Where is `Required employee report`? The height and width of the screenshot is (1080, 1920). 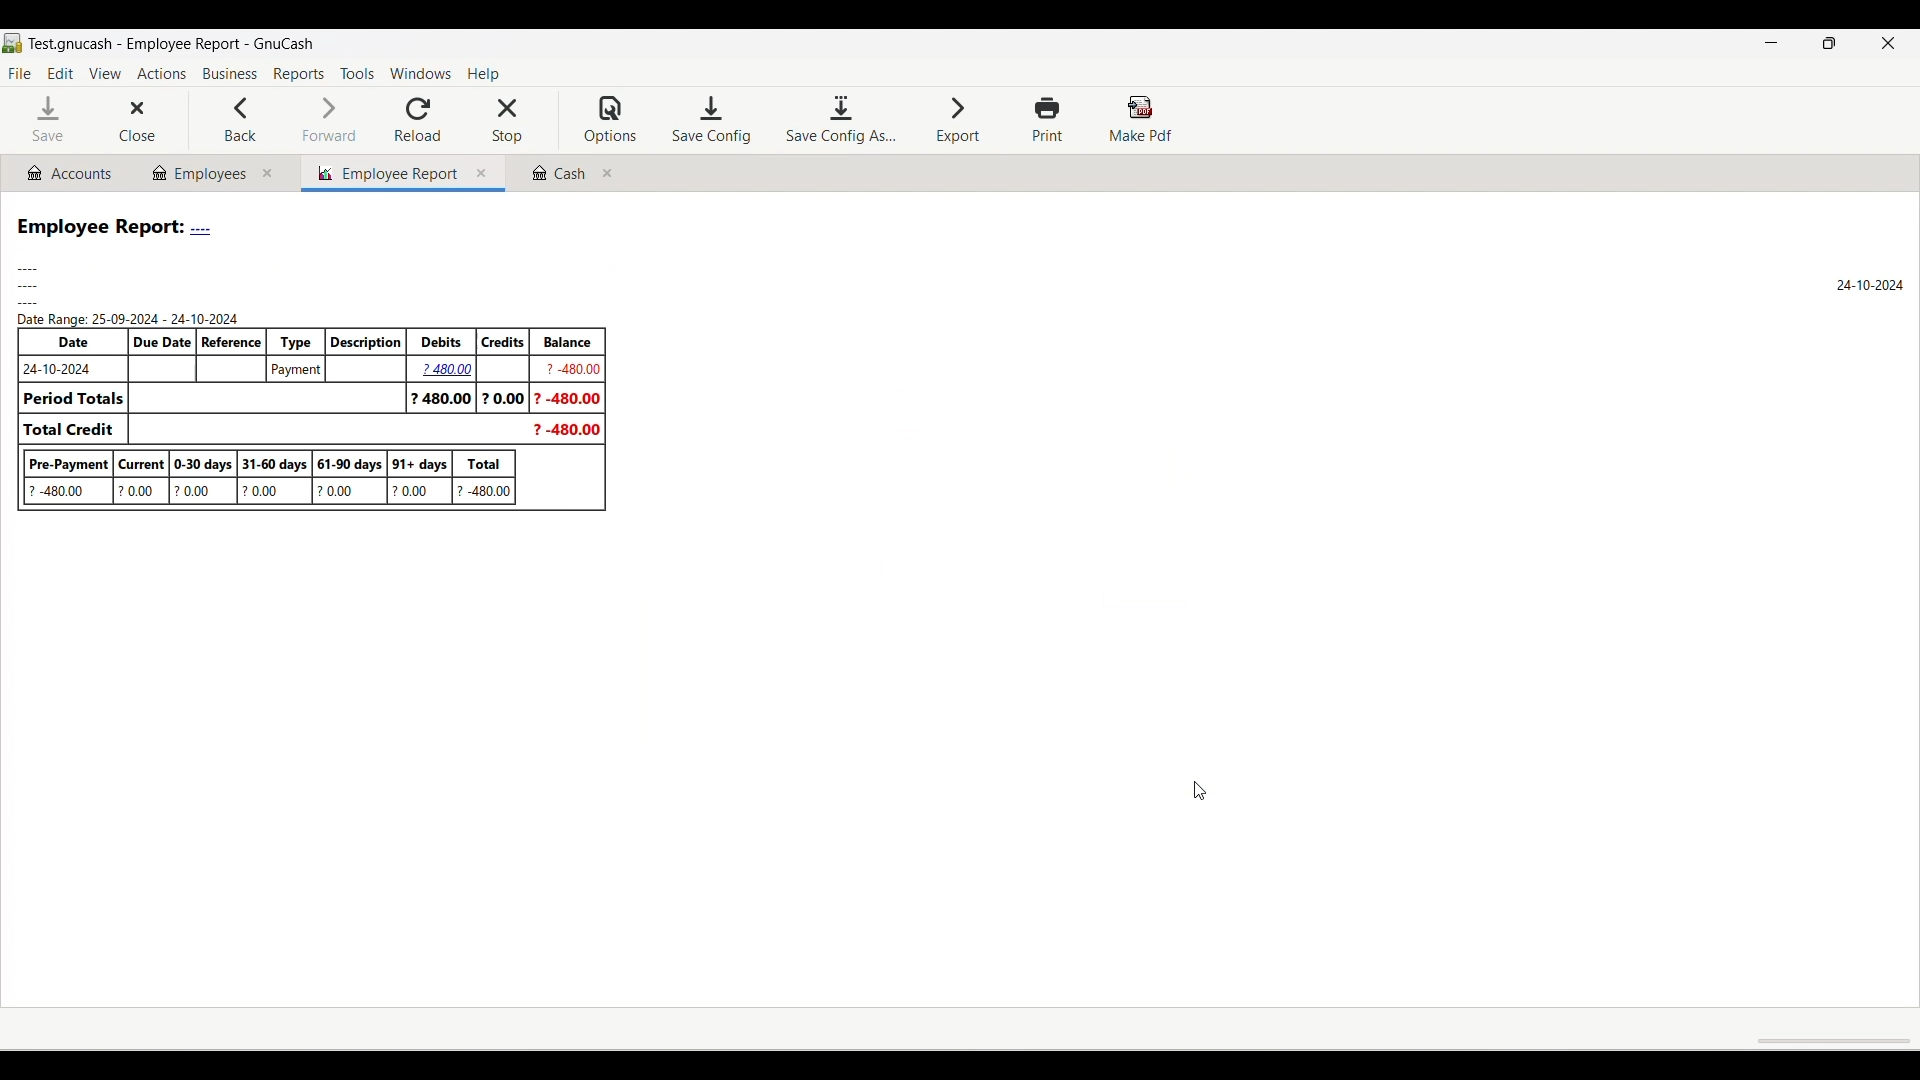
Required employee report is located at coordinates (311, 363).